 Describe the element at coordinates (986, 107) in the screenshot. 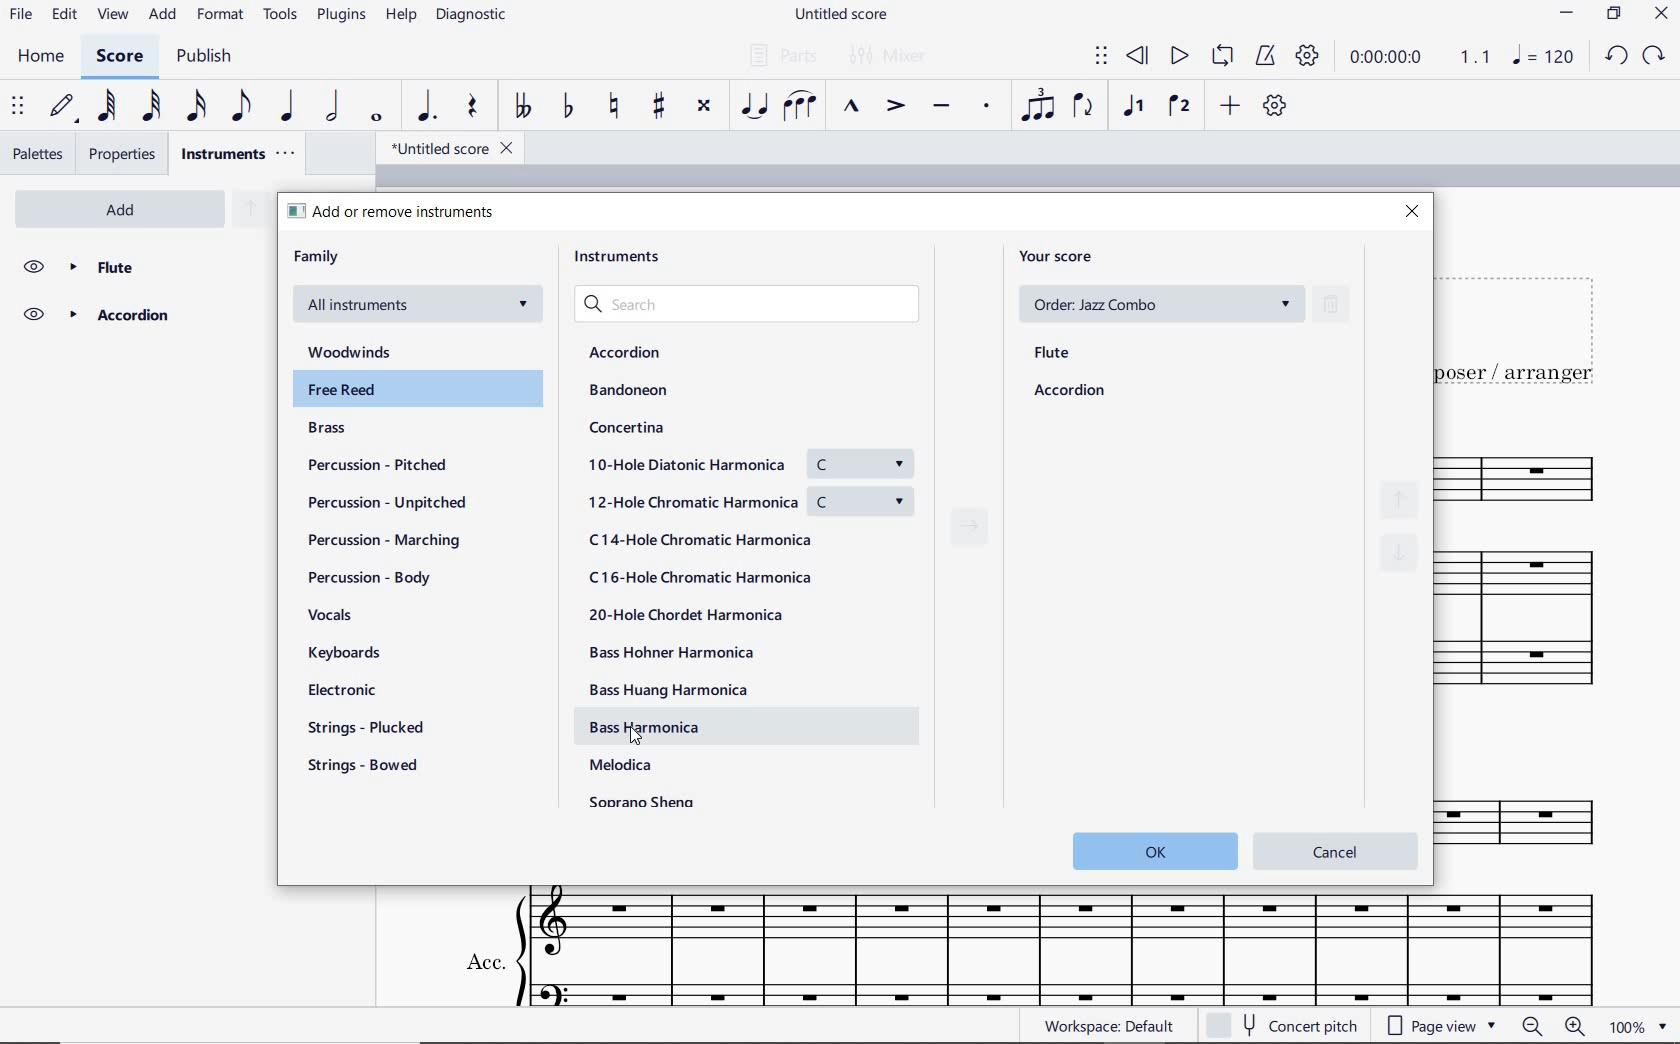

I see `staccato` at that location.